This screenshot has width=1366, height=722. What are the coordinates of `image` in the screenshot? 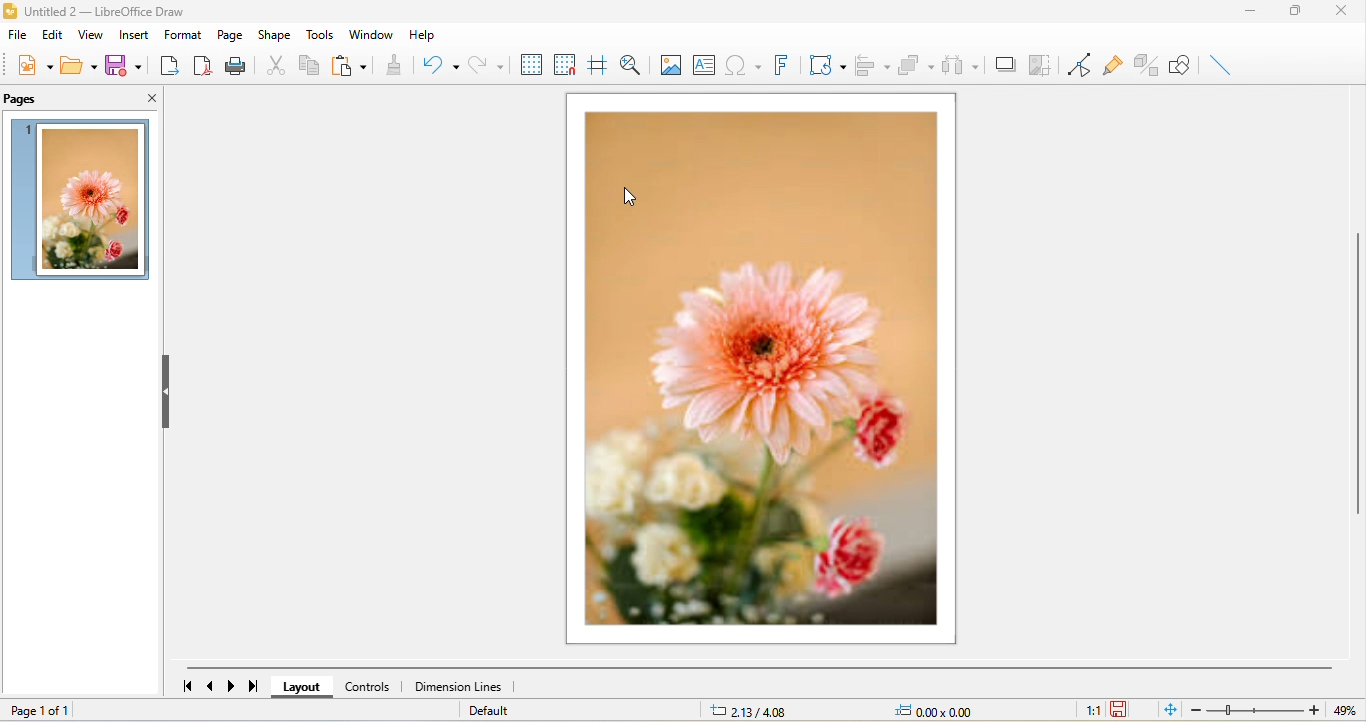 It's located at (82, 200).